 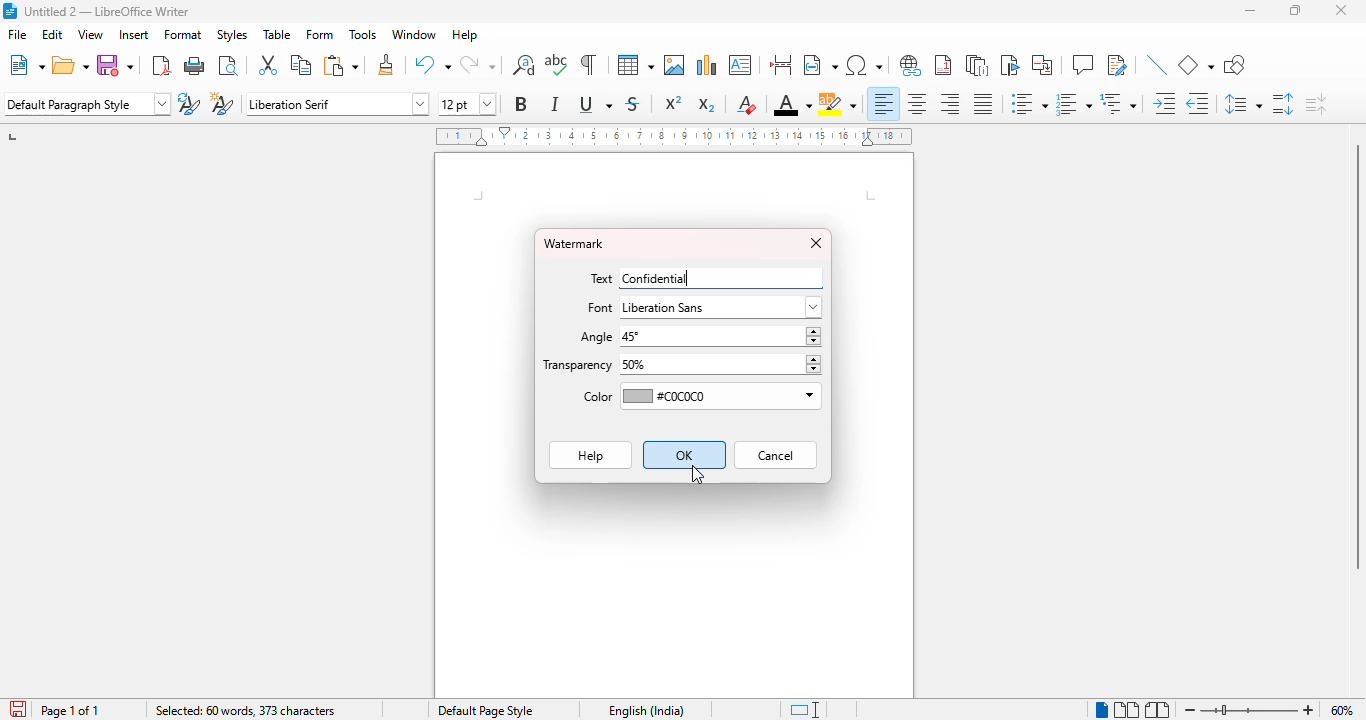 What do you see at coordinates (863, 65) in the screenshot?
I see `insert special characters` at bounding box center [863, 65].